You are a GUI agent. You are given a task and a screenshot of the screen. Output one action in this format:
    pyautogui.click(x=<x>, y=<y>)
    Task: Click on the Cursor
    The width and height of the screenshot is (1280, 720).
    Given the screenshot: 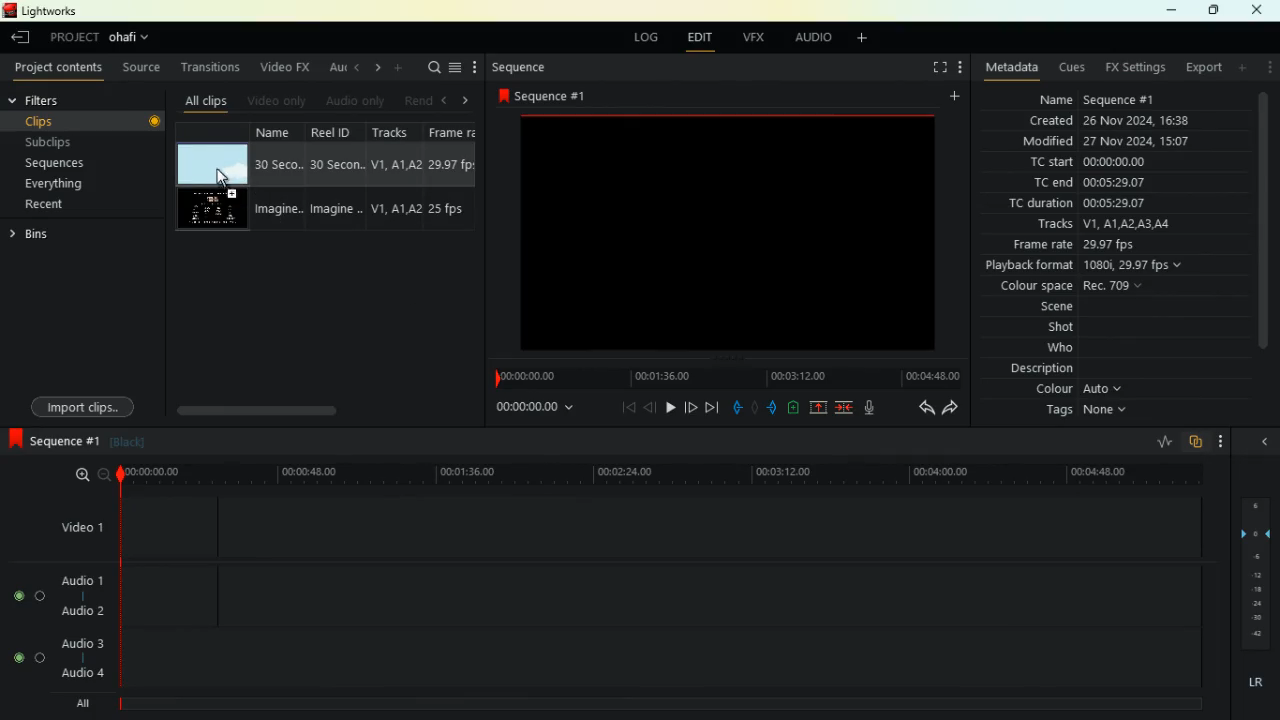 What is the action you would take?
    pyautogui.click(x=223, y=176)
    